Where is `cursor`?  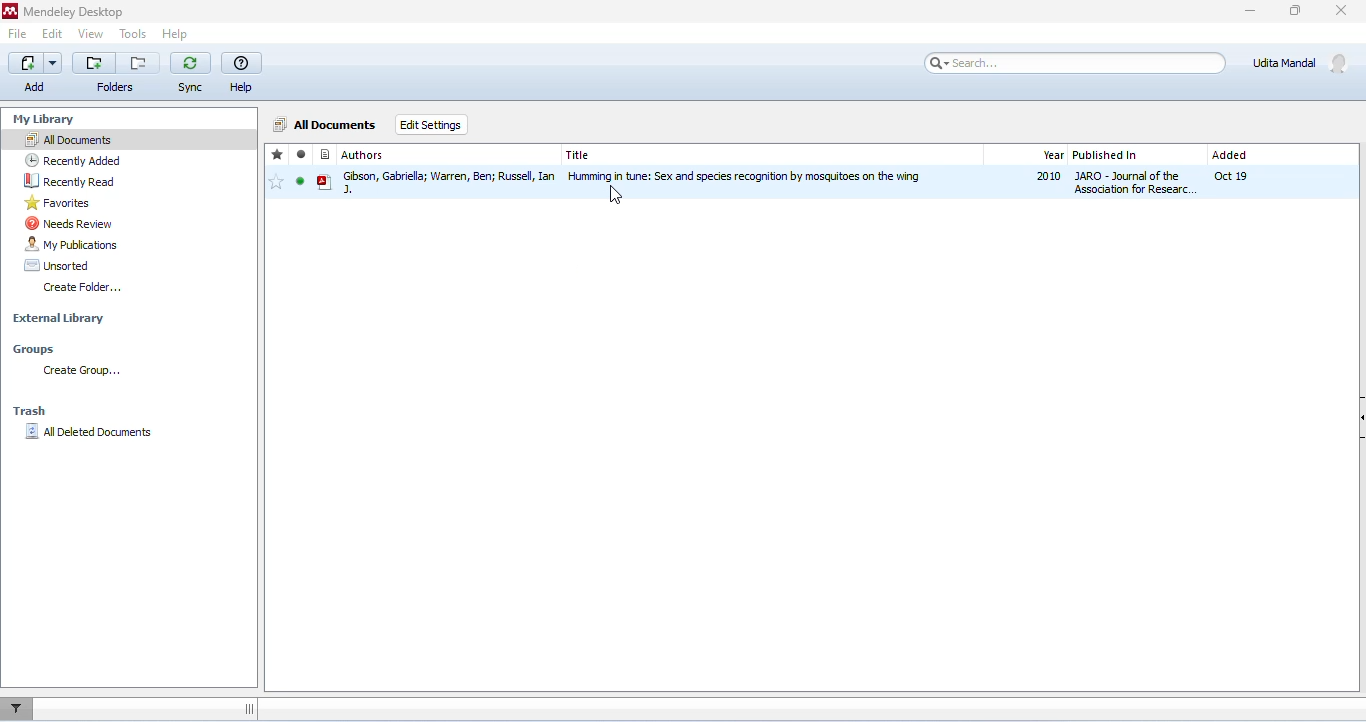 cursor is located at coordinates (616, 198).